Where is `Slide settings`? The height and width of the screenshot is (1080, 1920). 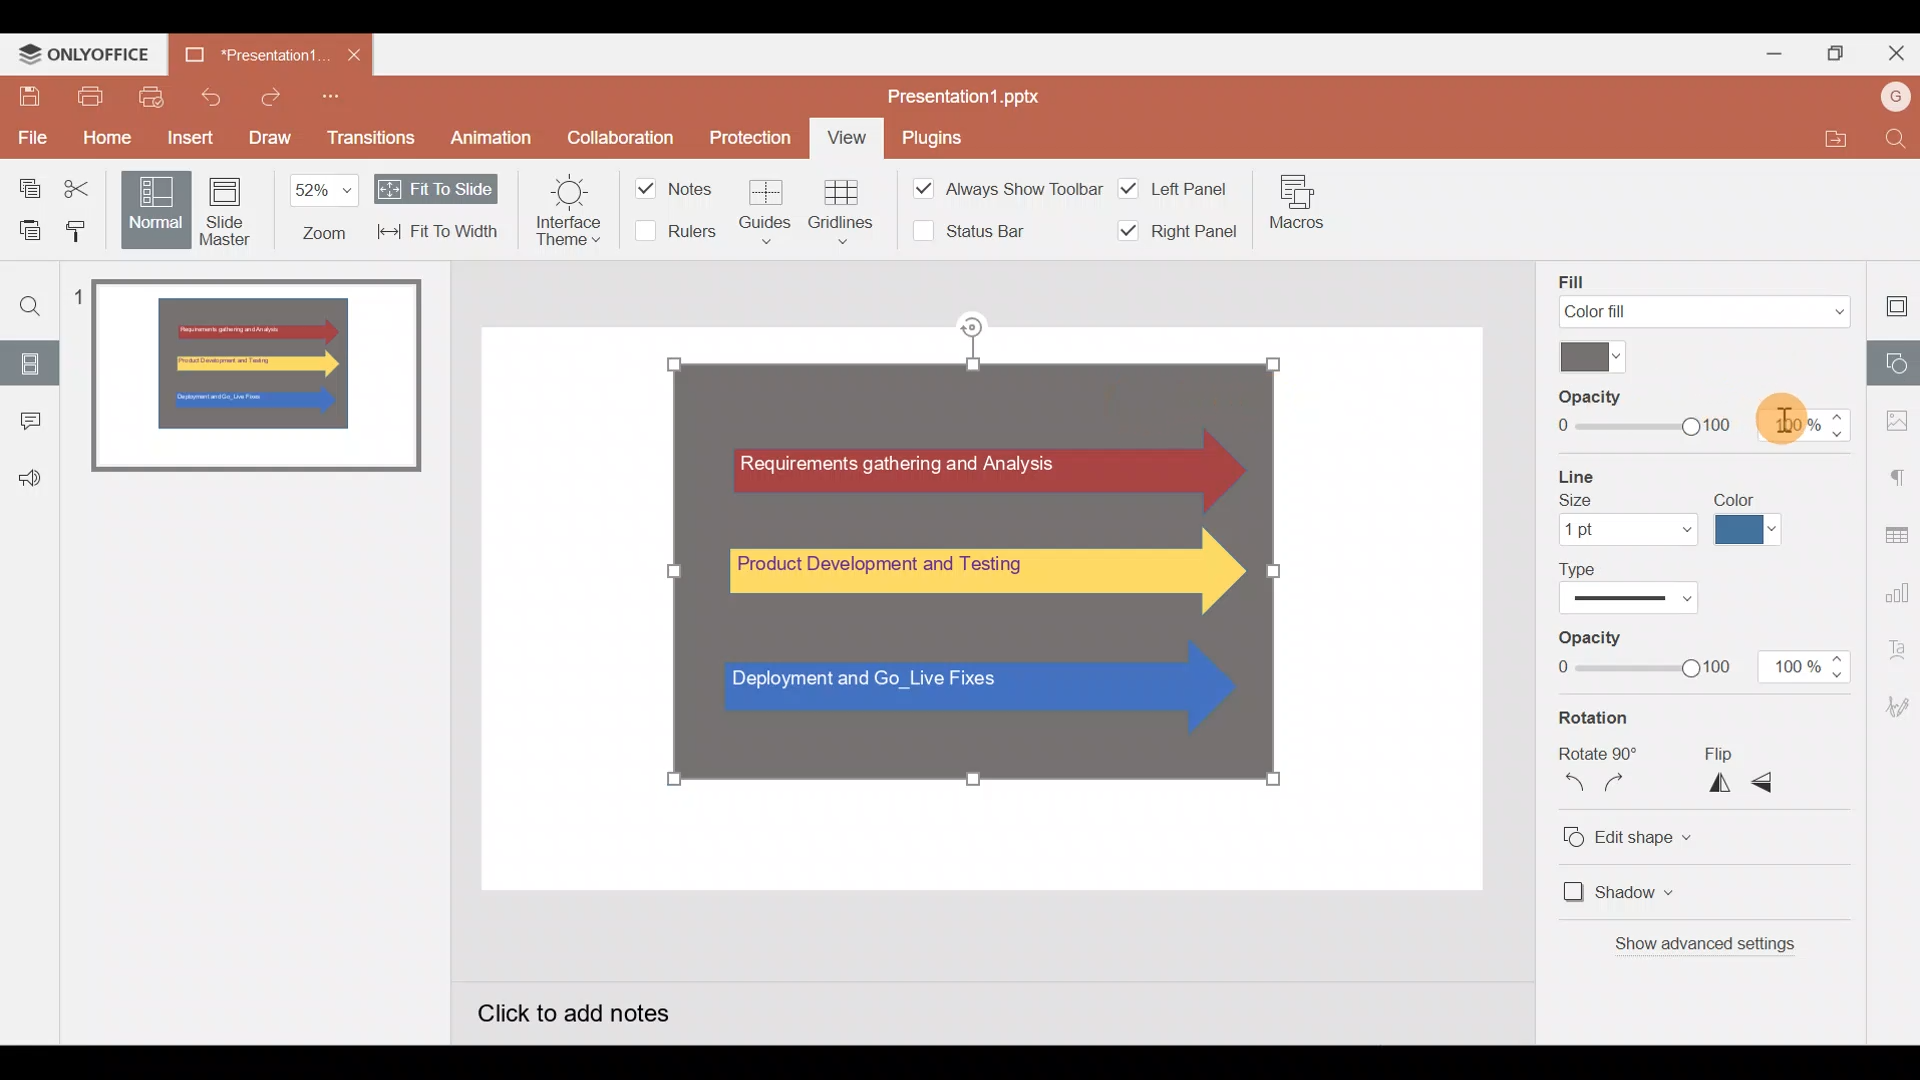 Slide settings is located at coordinates (1891, 305).